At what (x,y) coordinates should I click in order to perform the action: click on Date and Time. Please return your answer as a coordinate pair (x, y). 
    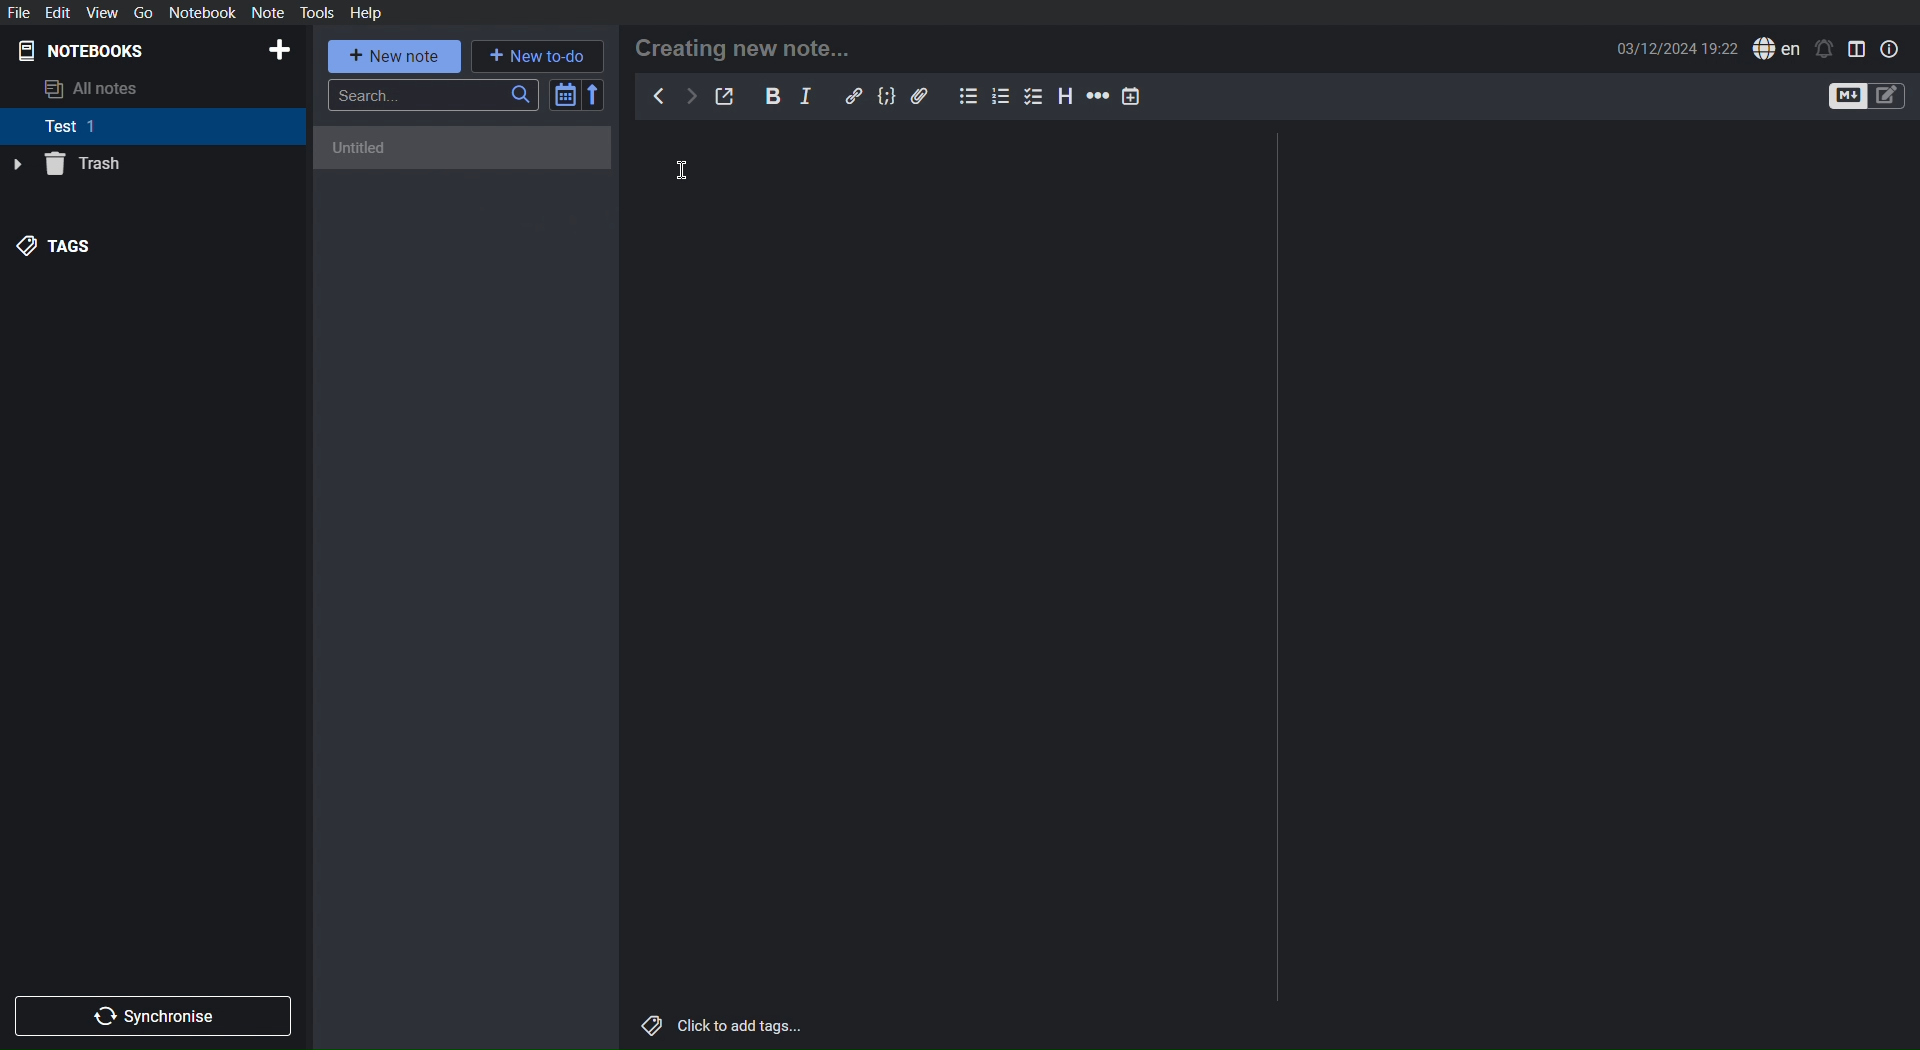
    Looking at the image, I should click on (1676, 49).